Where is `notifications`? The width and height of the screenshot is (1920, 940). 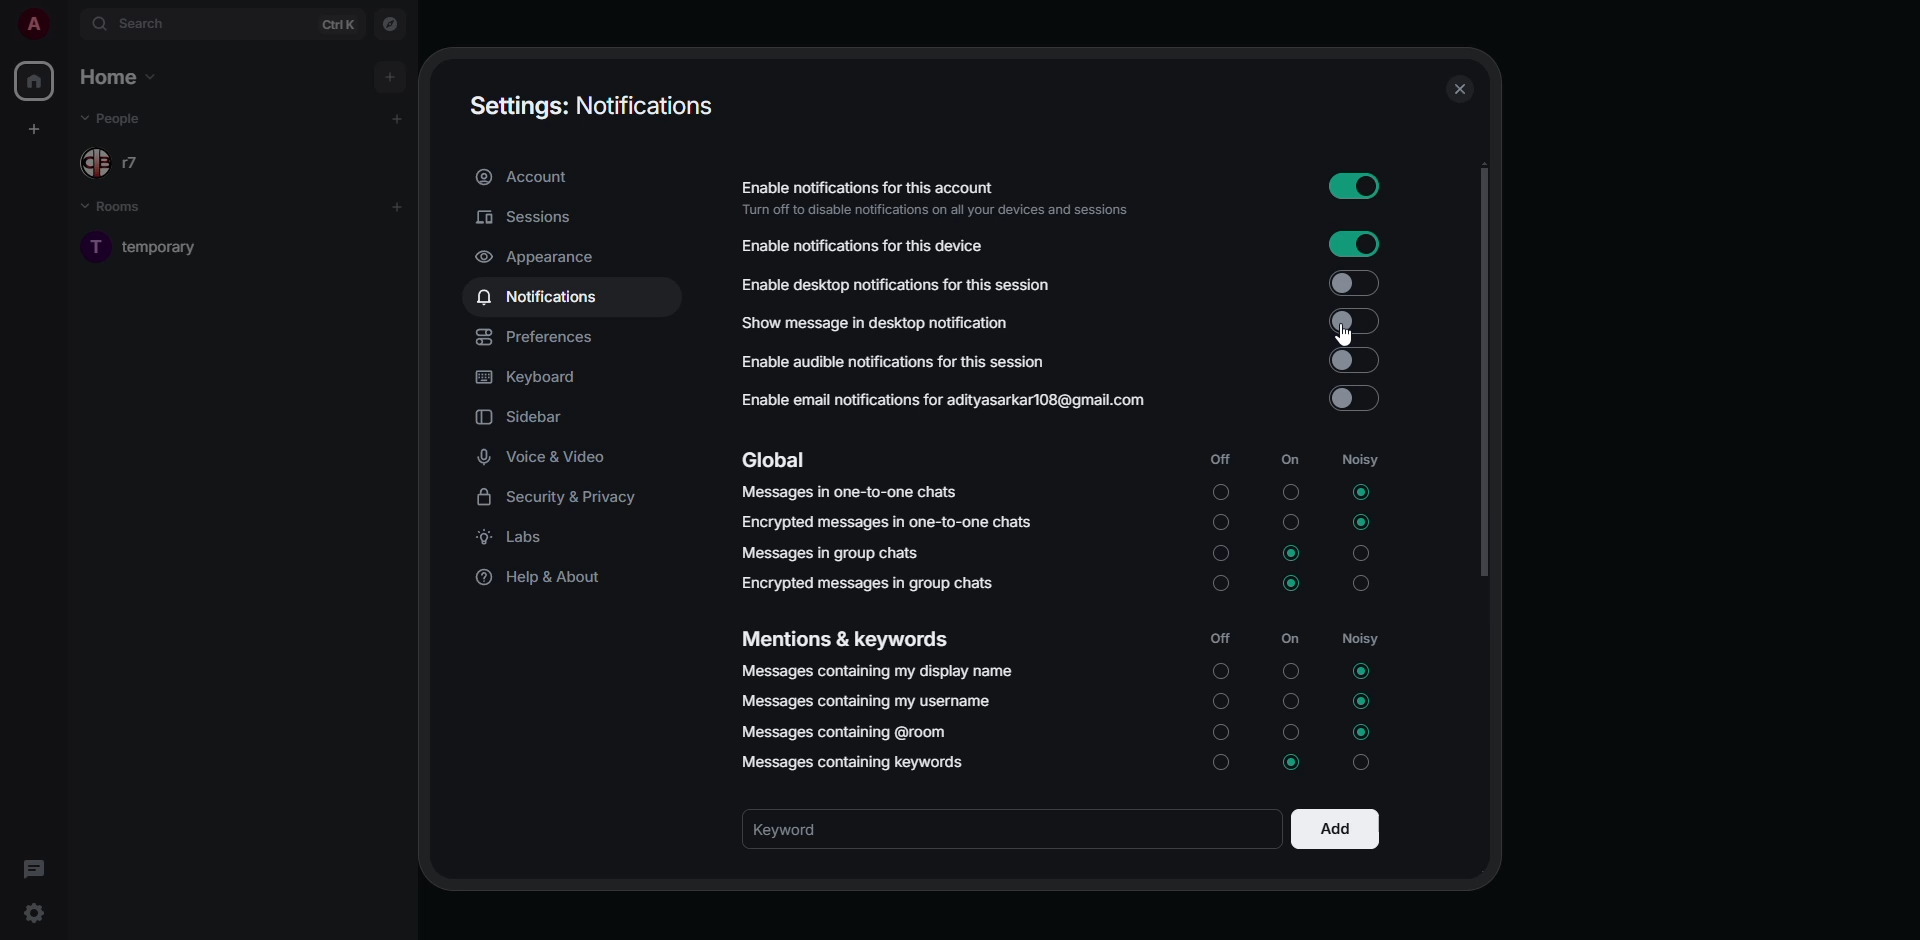 notifications is located at coordinates (543, 295).